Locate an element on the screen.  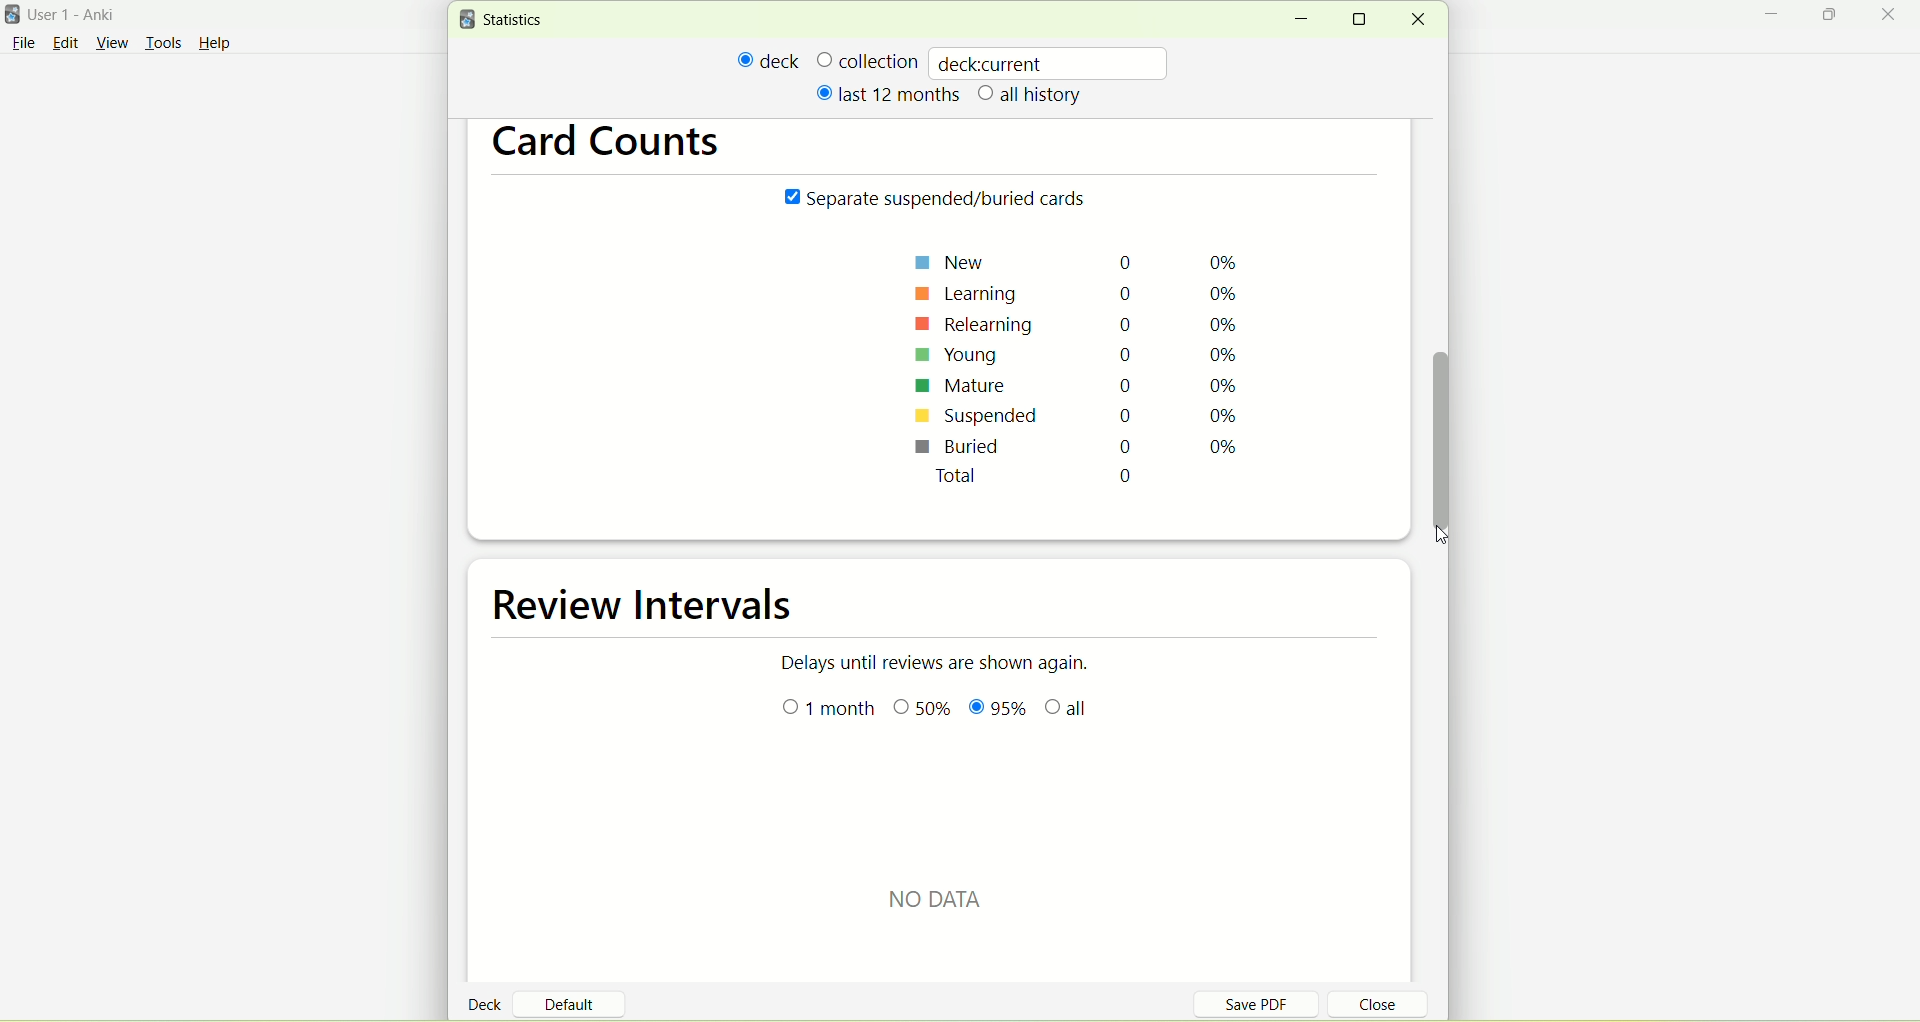
cursor is located at coordinates (1454, 537).